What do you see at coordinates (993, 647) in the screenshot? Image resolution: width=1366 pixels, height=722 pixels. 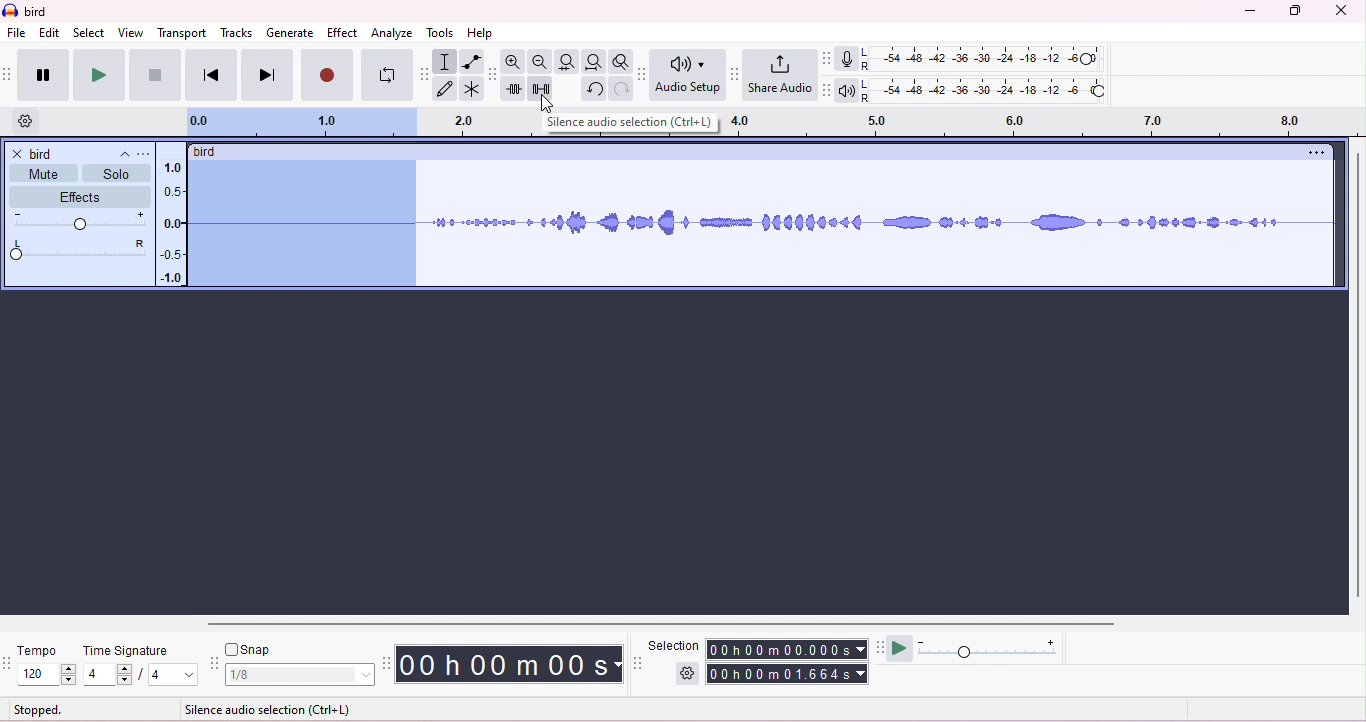 I see `playback speed` at bounding box center [993, 647].